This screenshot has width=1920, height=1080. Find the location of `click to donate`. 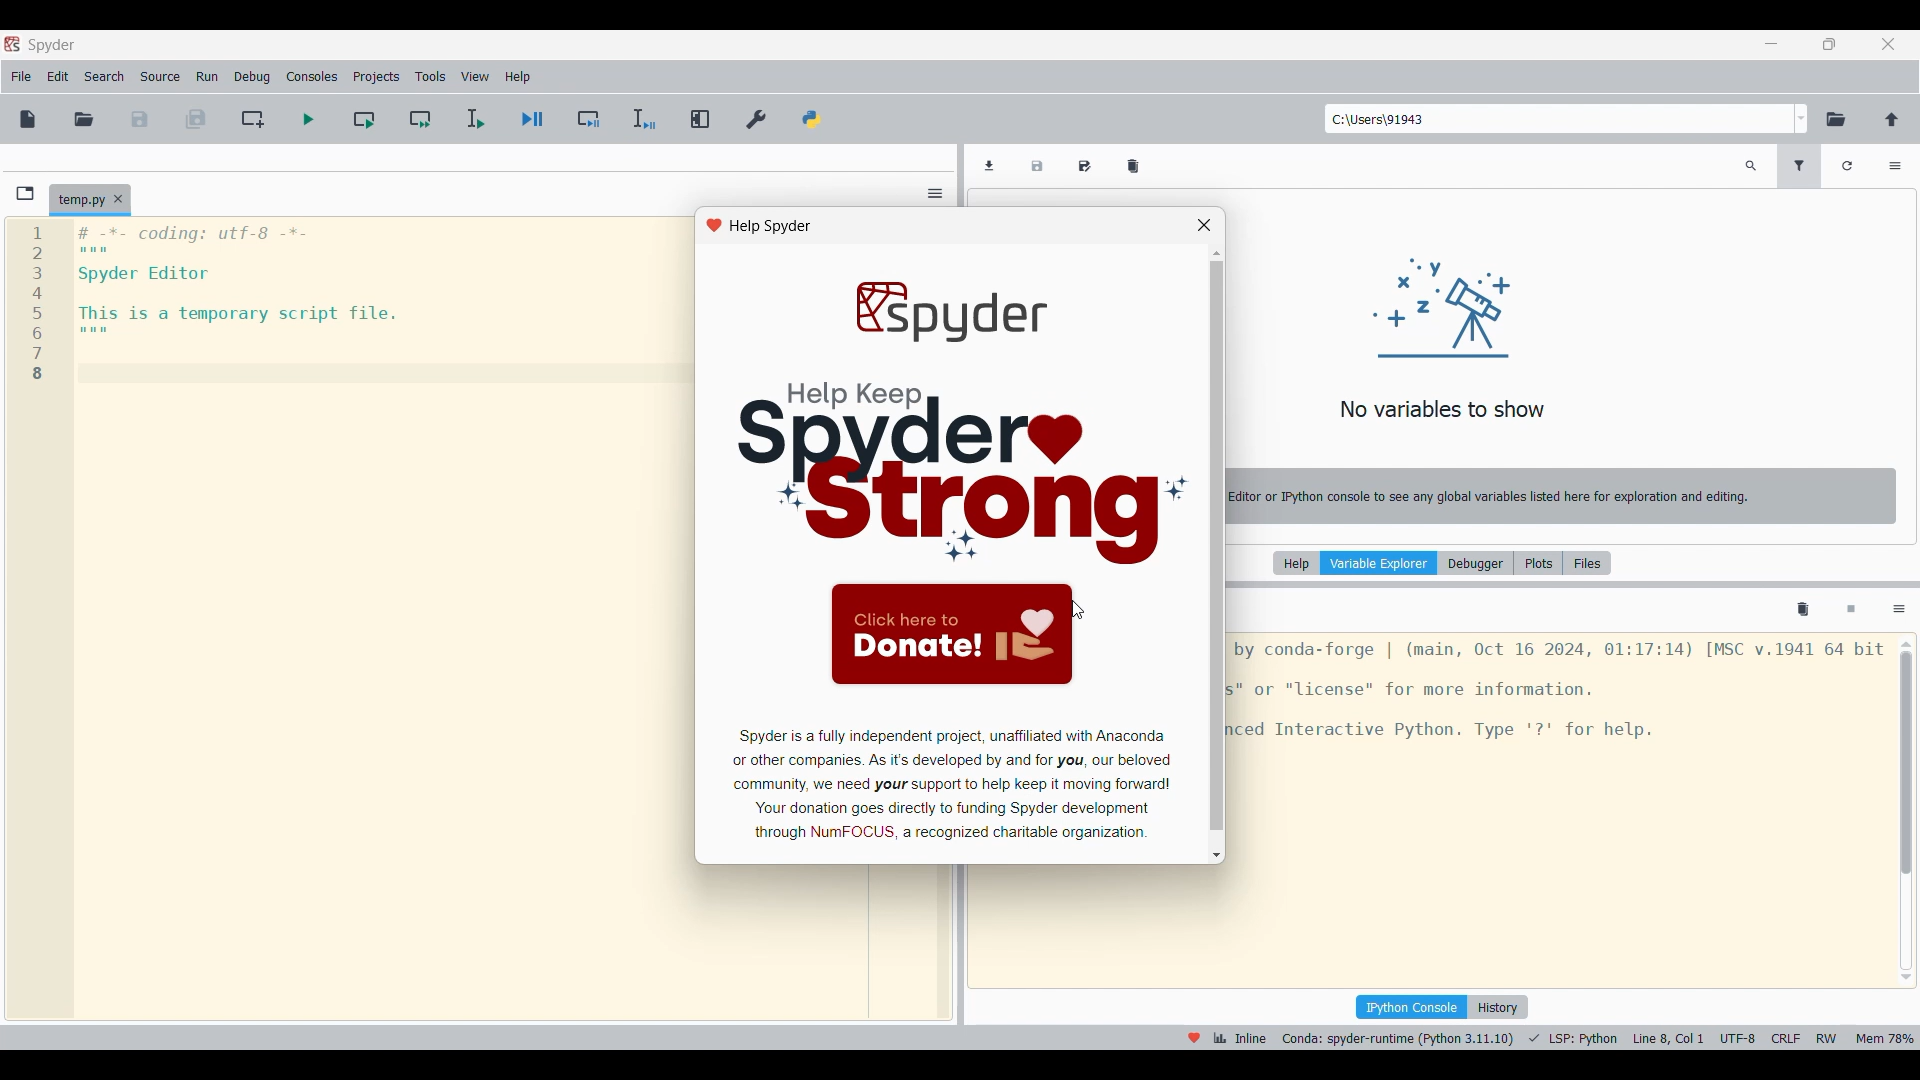

click to donate is located at coordinates (943, 636).